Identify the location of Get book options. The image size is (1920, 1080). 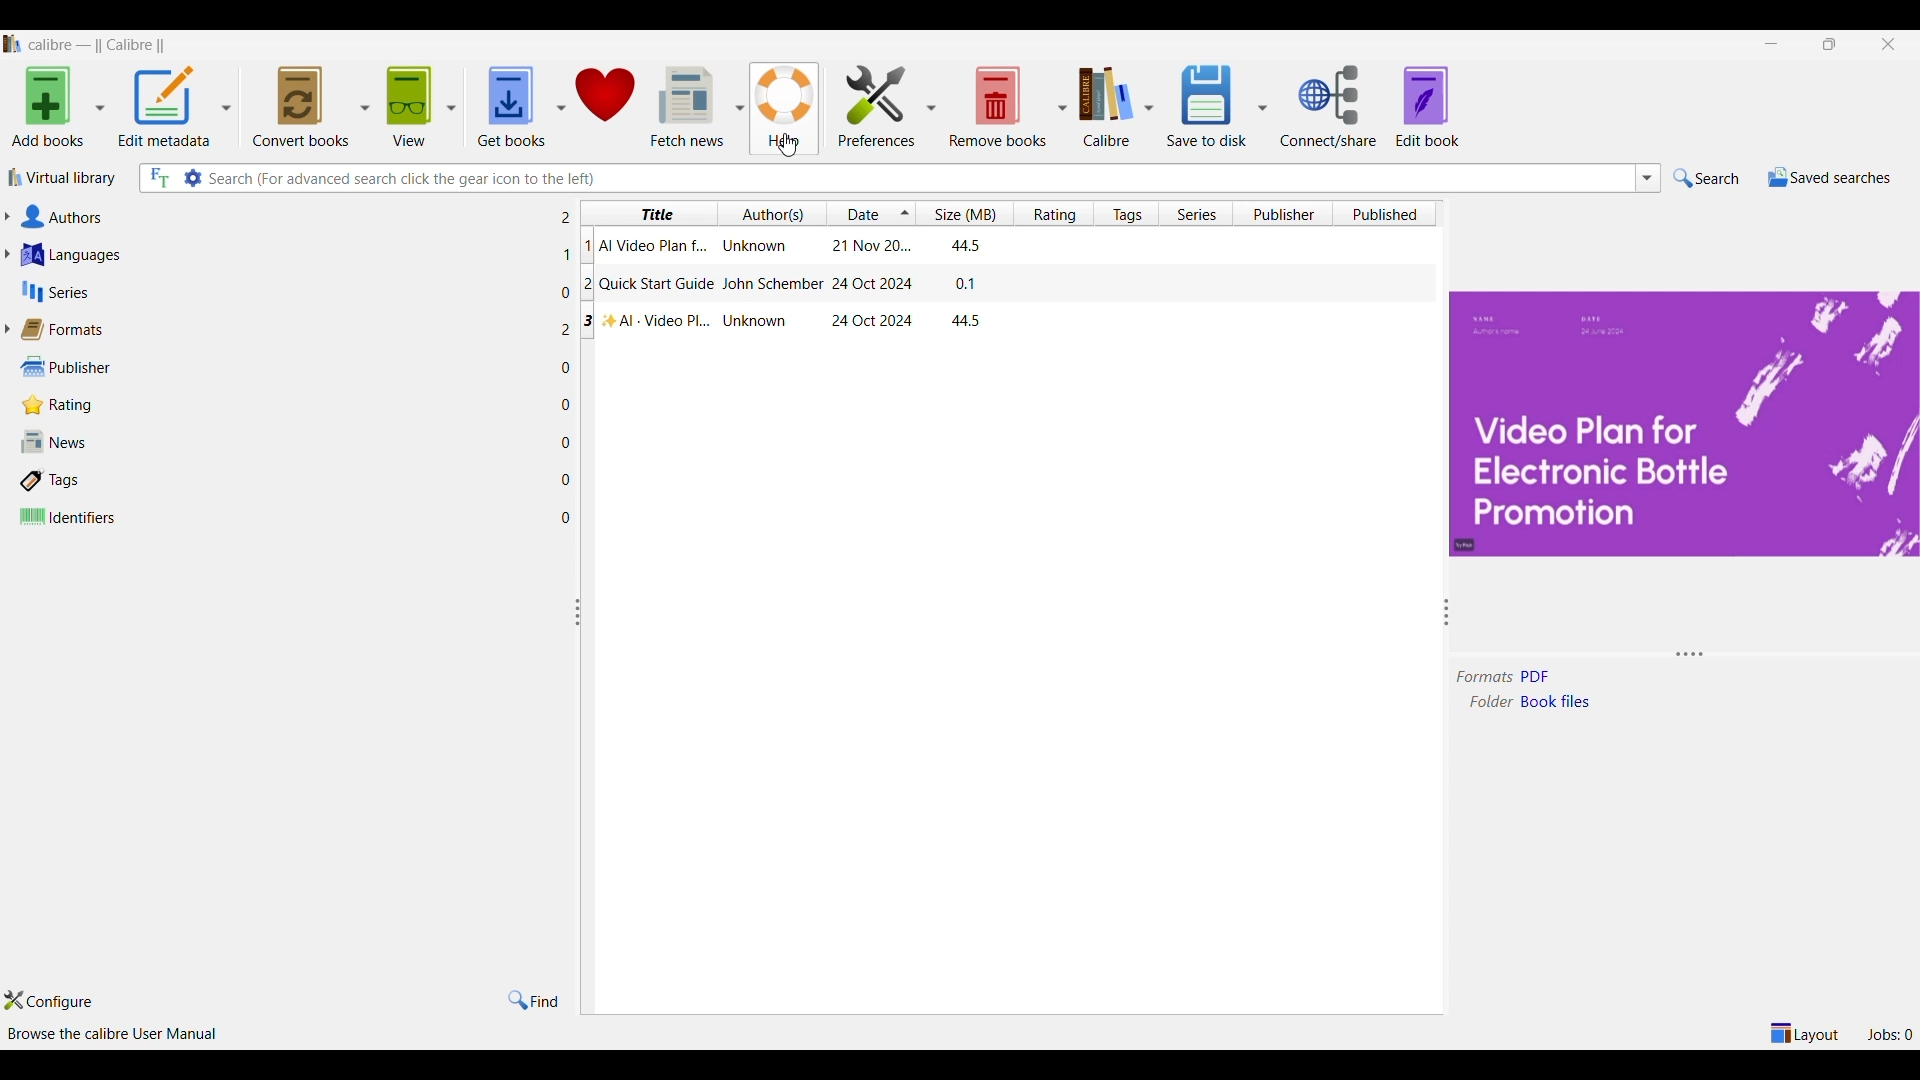
(560, 109).